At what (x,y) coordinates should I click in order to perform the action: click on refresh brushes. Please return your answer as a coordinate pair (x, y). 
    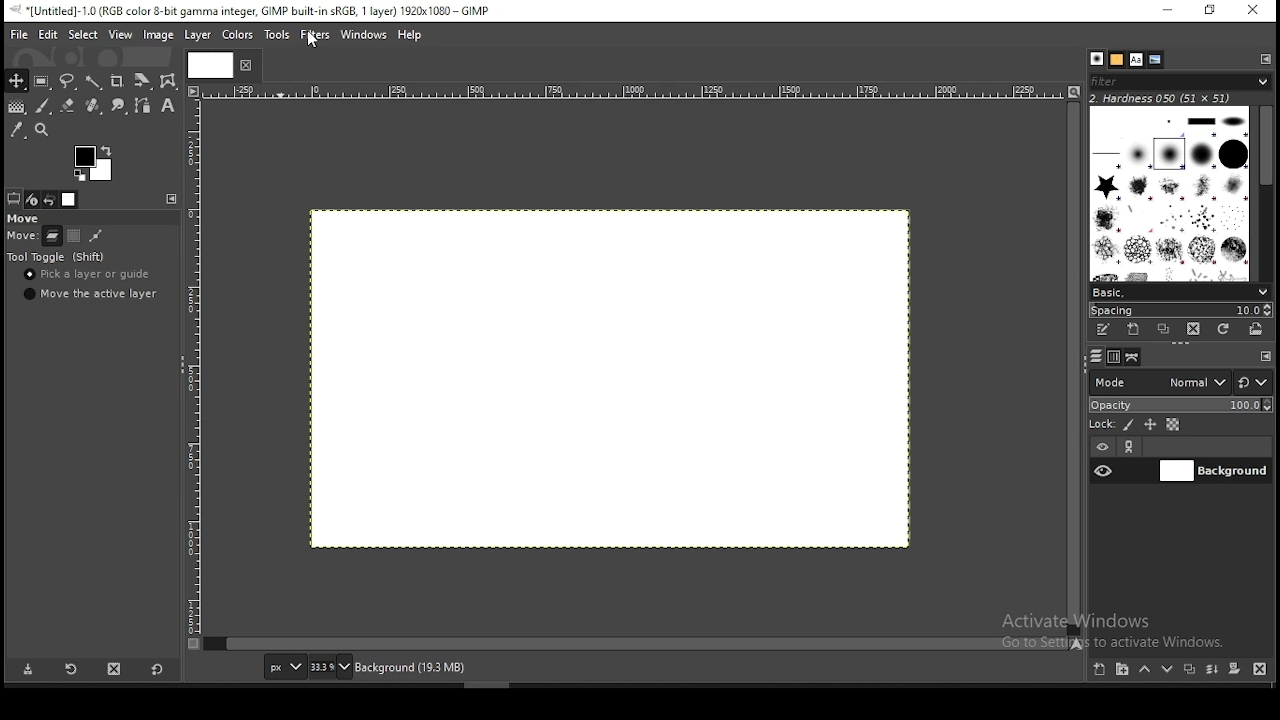
    Looking at the image, I should click on (1224, 330).